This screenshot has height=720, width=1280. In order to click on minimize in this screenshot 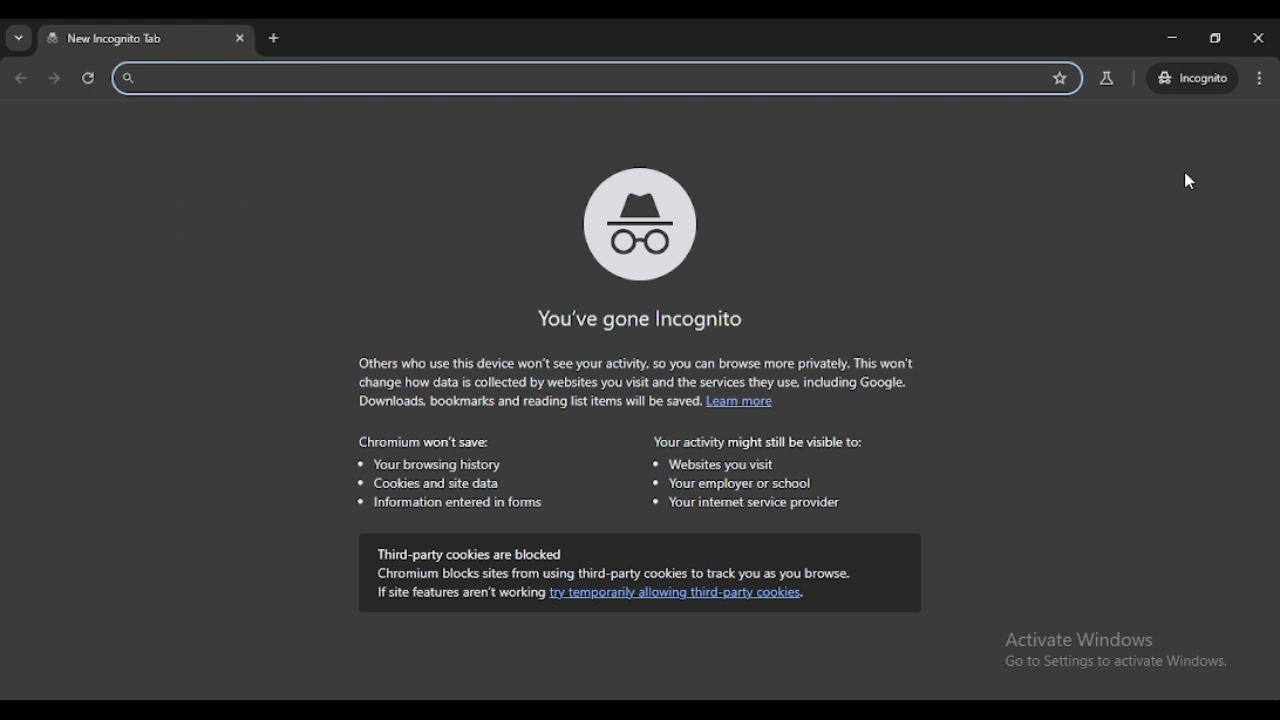, I will do `click(1170, 38)`.